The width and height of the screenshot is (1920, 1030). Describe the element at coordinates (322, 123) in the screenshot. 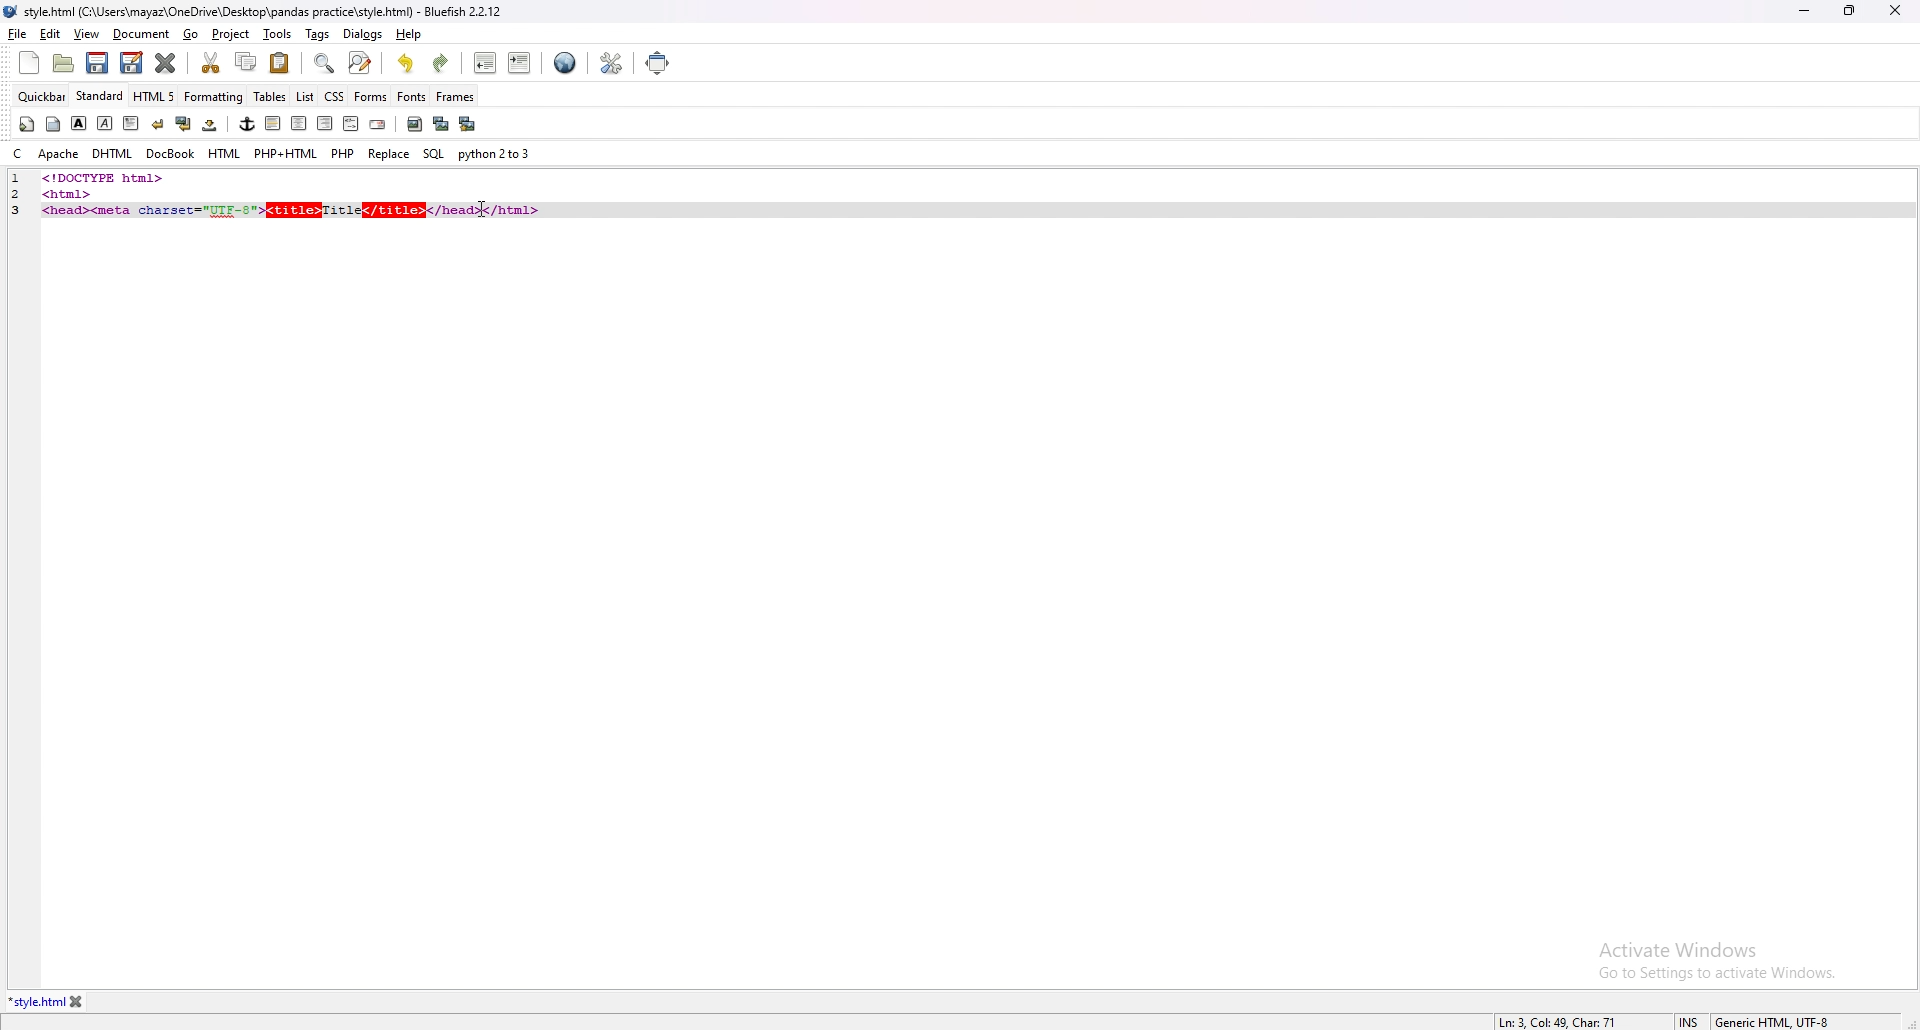

I see `right indent` at that location.